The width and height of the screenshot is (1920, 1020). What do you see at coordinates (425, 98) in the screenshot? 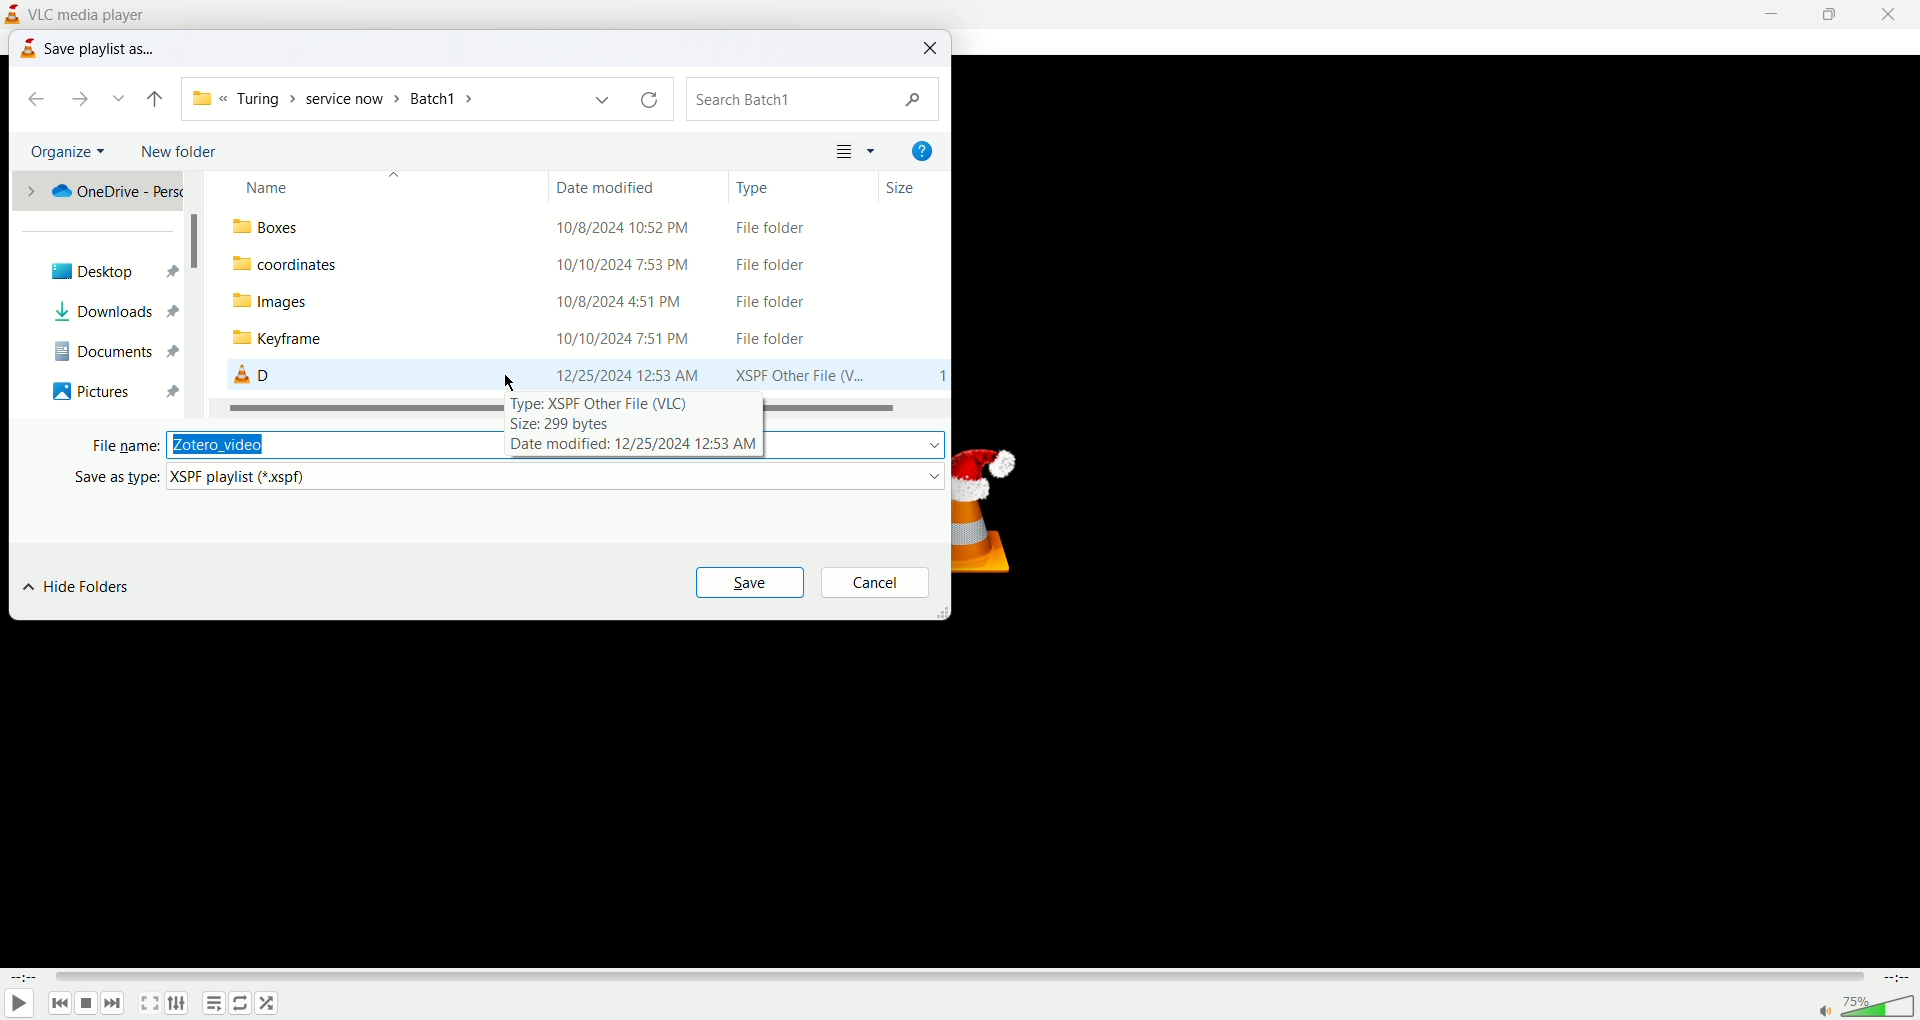
I see `Address bar` at bounding box center [425, 98].